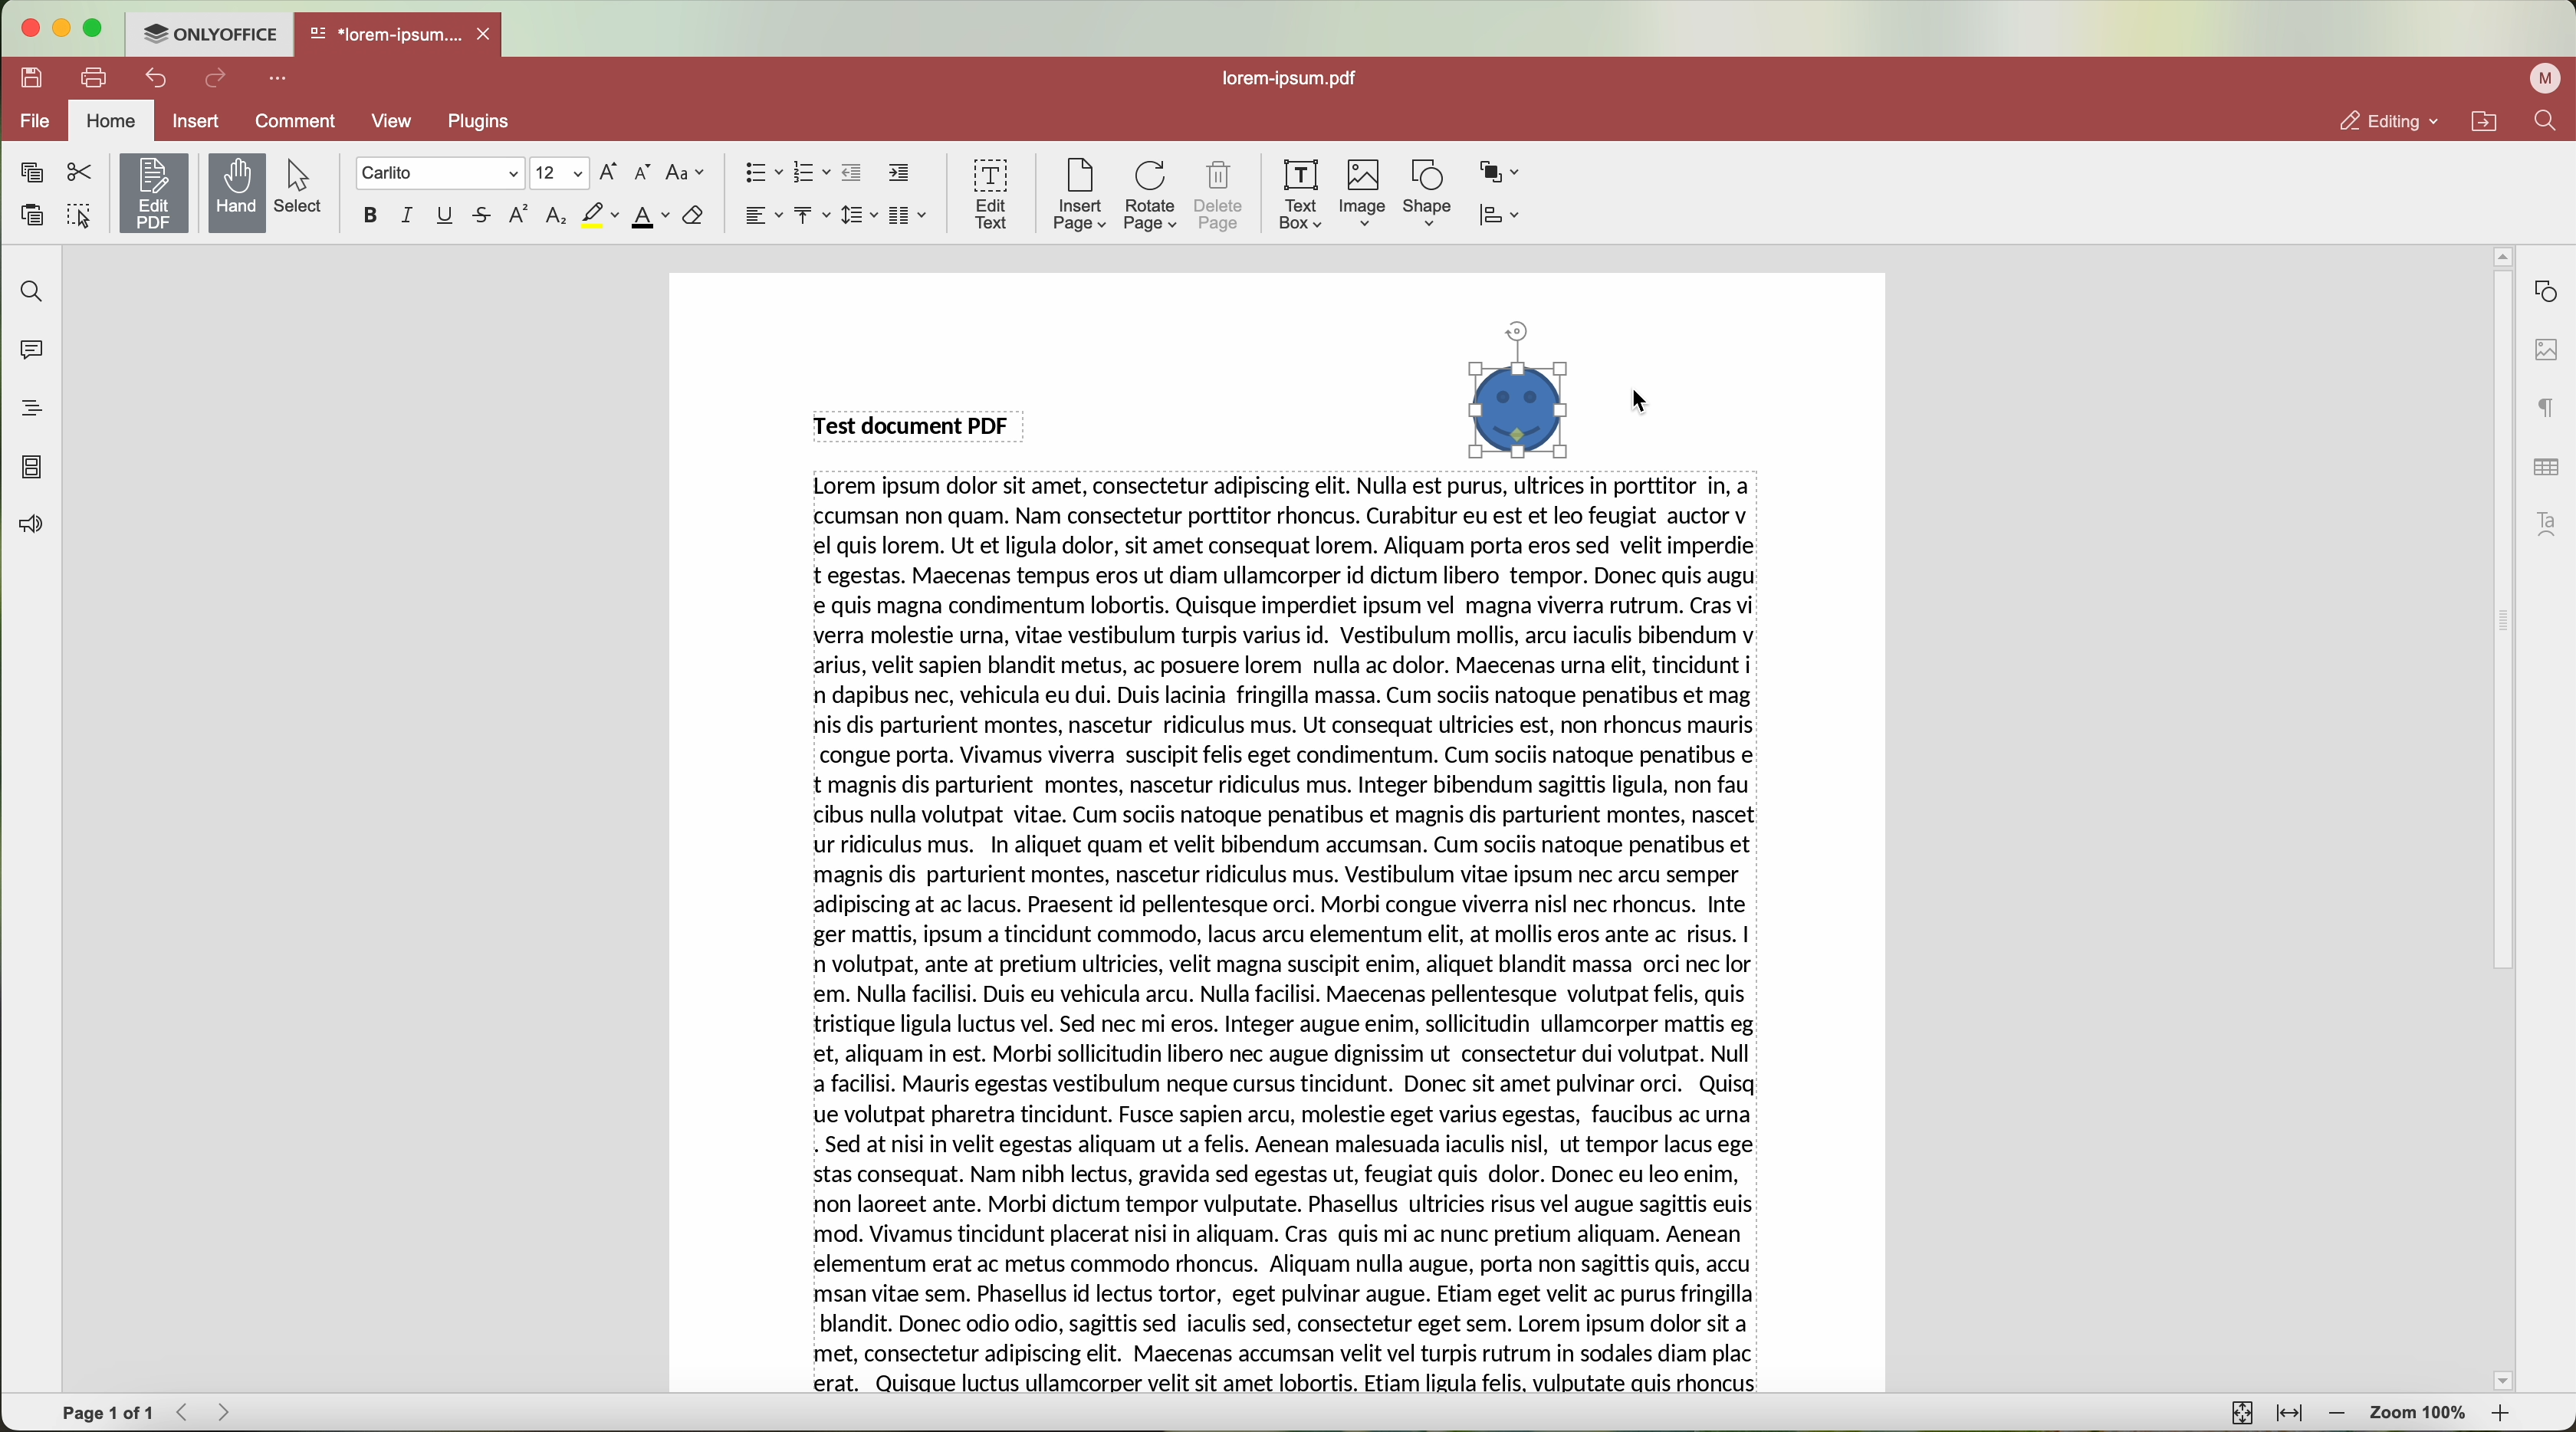 The height and width of the screenshot is (1432, 2576). What do you see at coordinates (79, 172) in the screenshot?
I see `cut` at bounding box center [79, 172].